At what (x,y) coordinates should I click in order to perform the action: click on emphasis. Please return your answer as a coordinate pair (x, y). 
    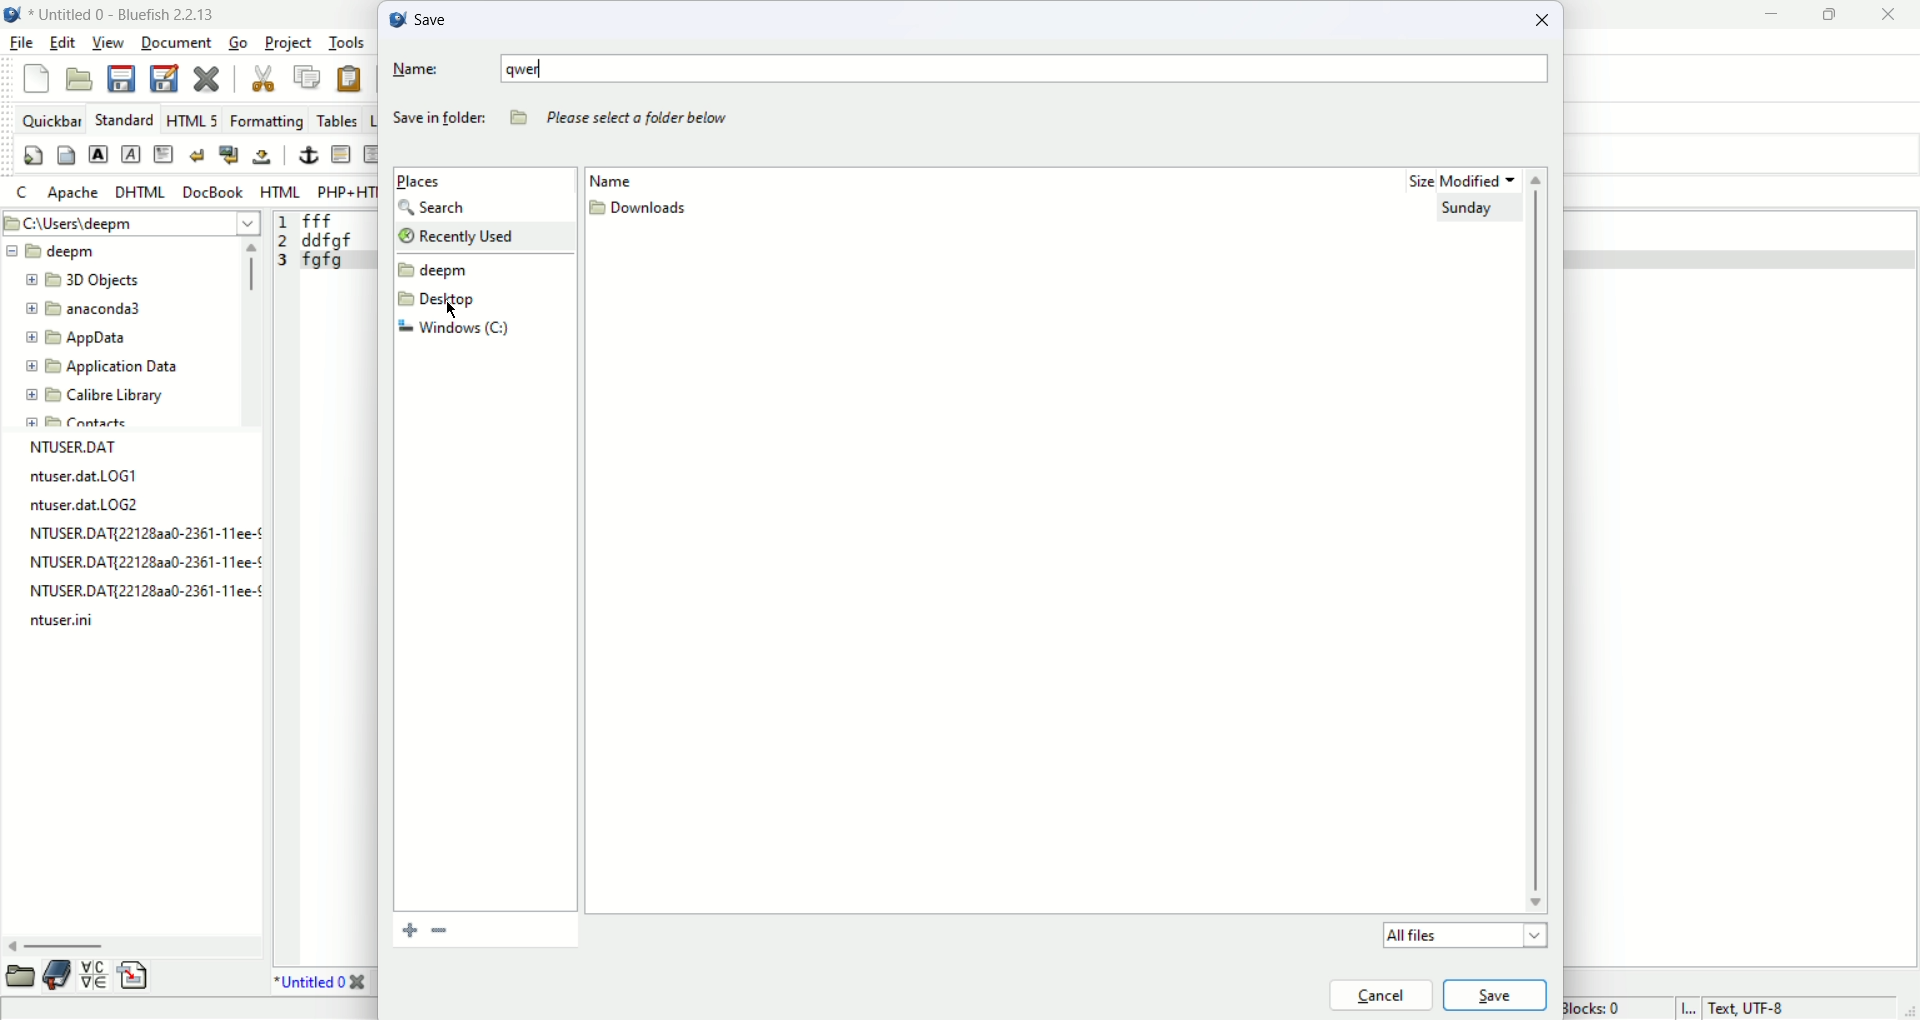
    Looking at the image, I should click on (132, 155).